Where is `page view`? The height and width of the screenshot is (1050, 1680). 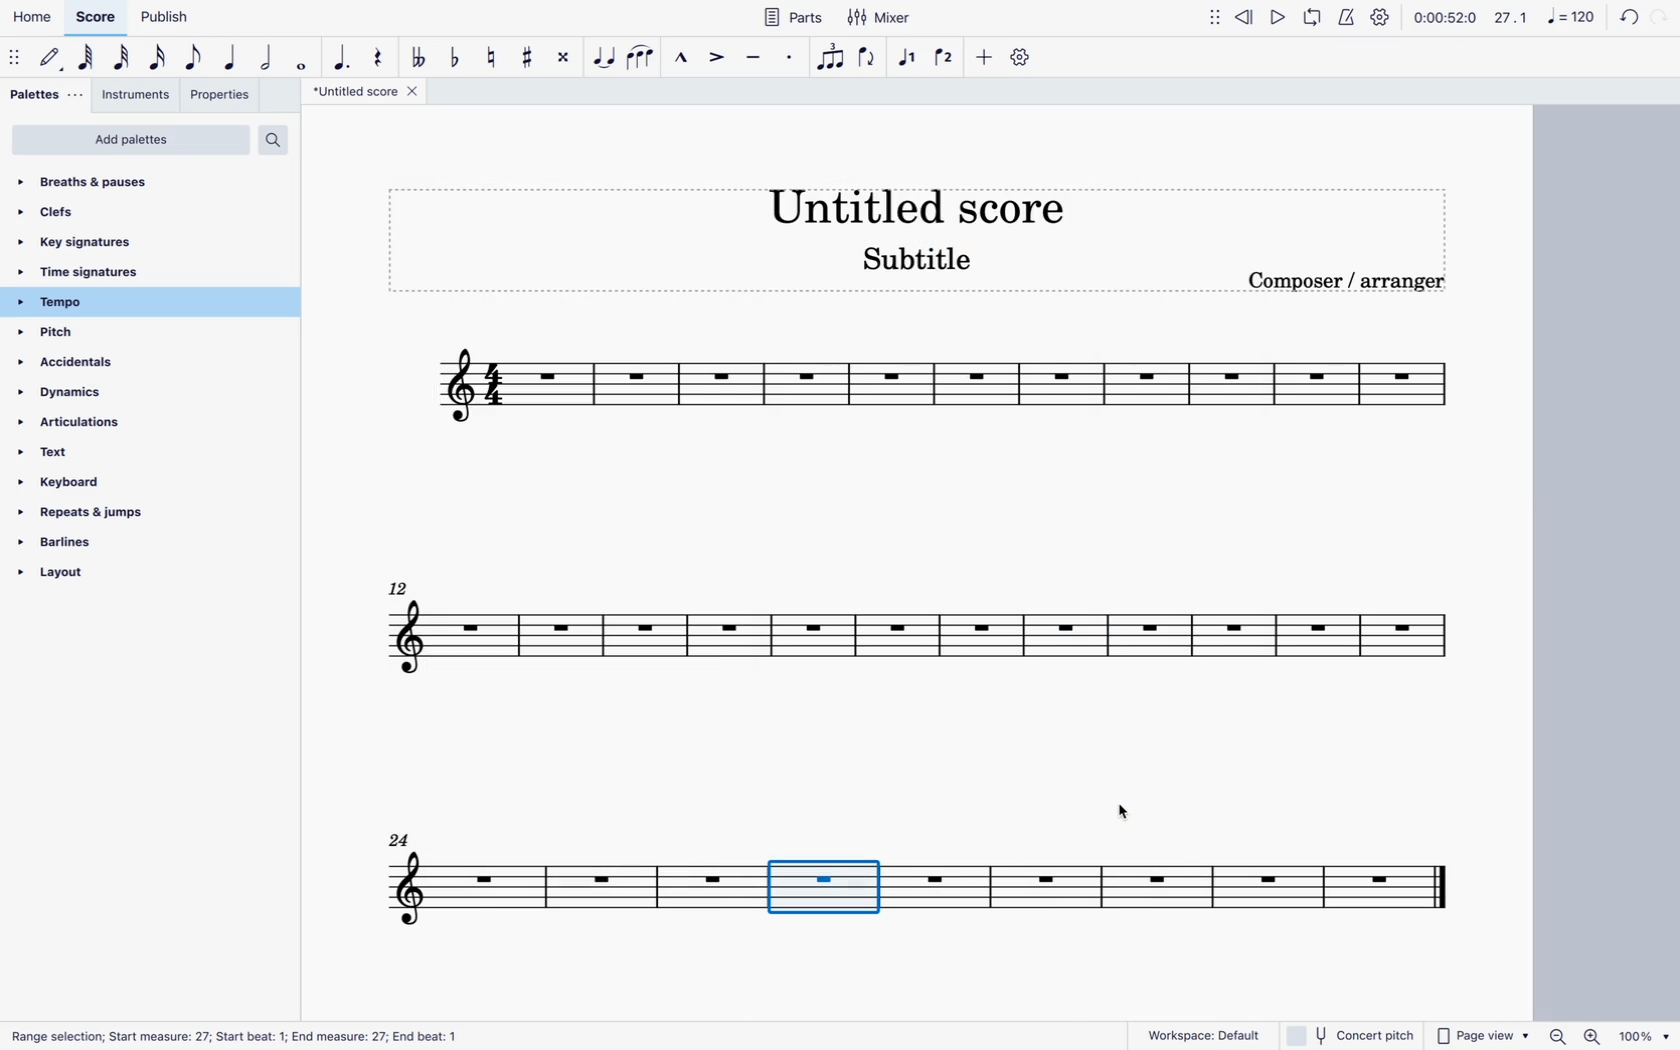
page view is located at coordinates (1482, 1034).